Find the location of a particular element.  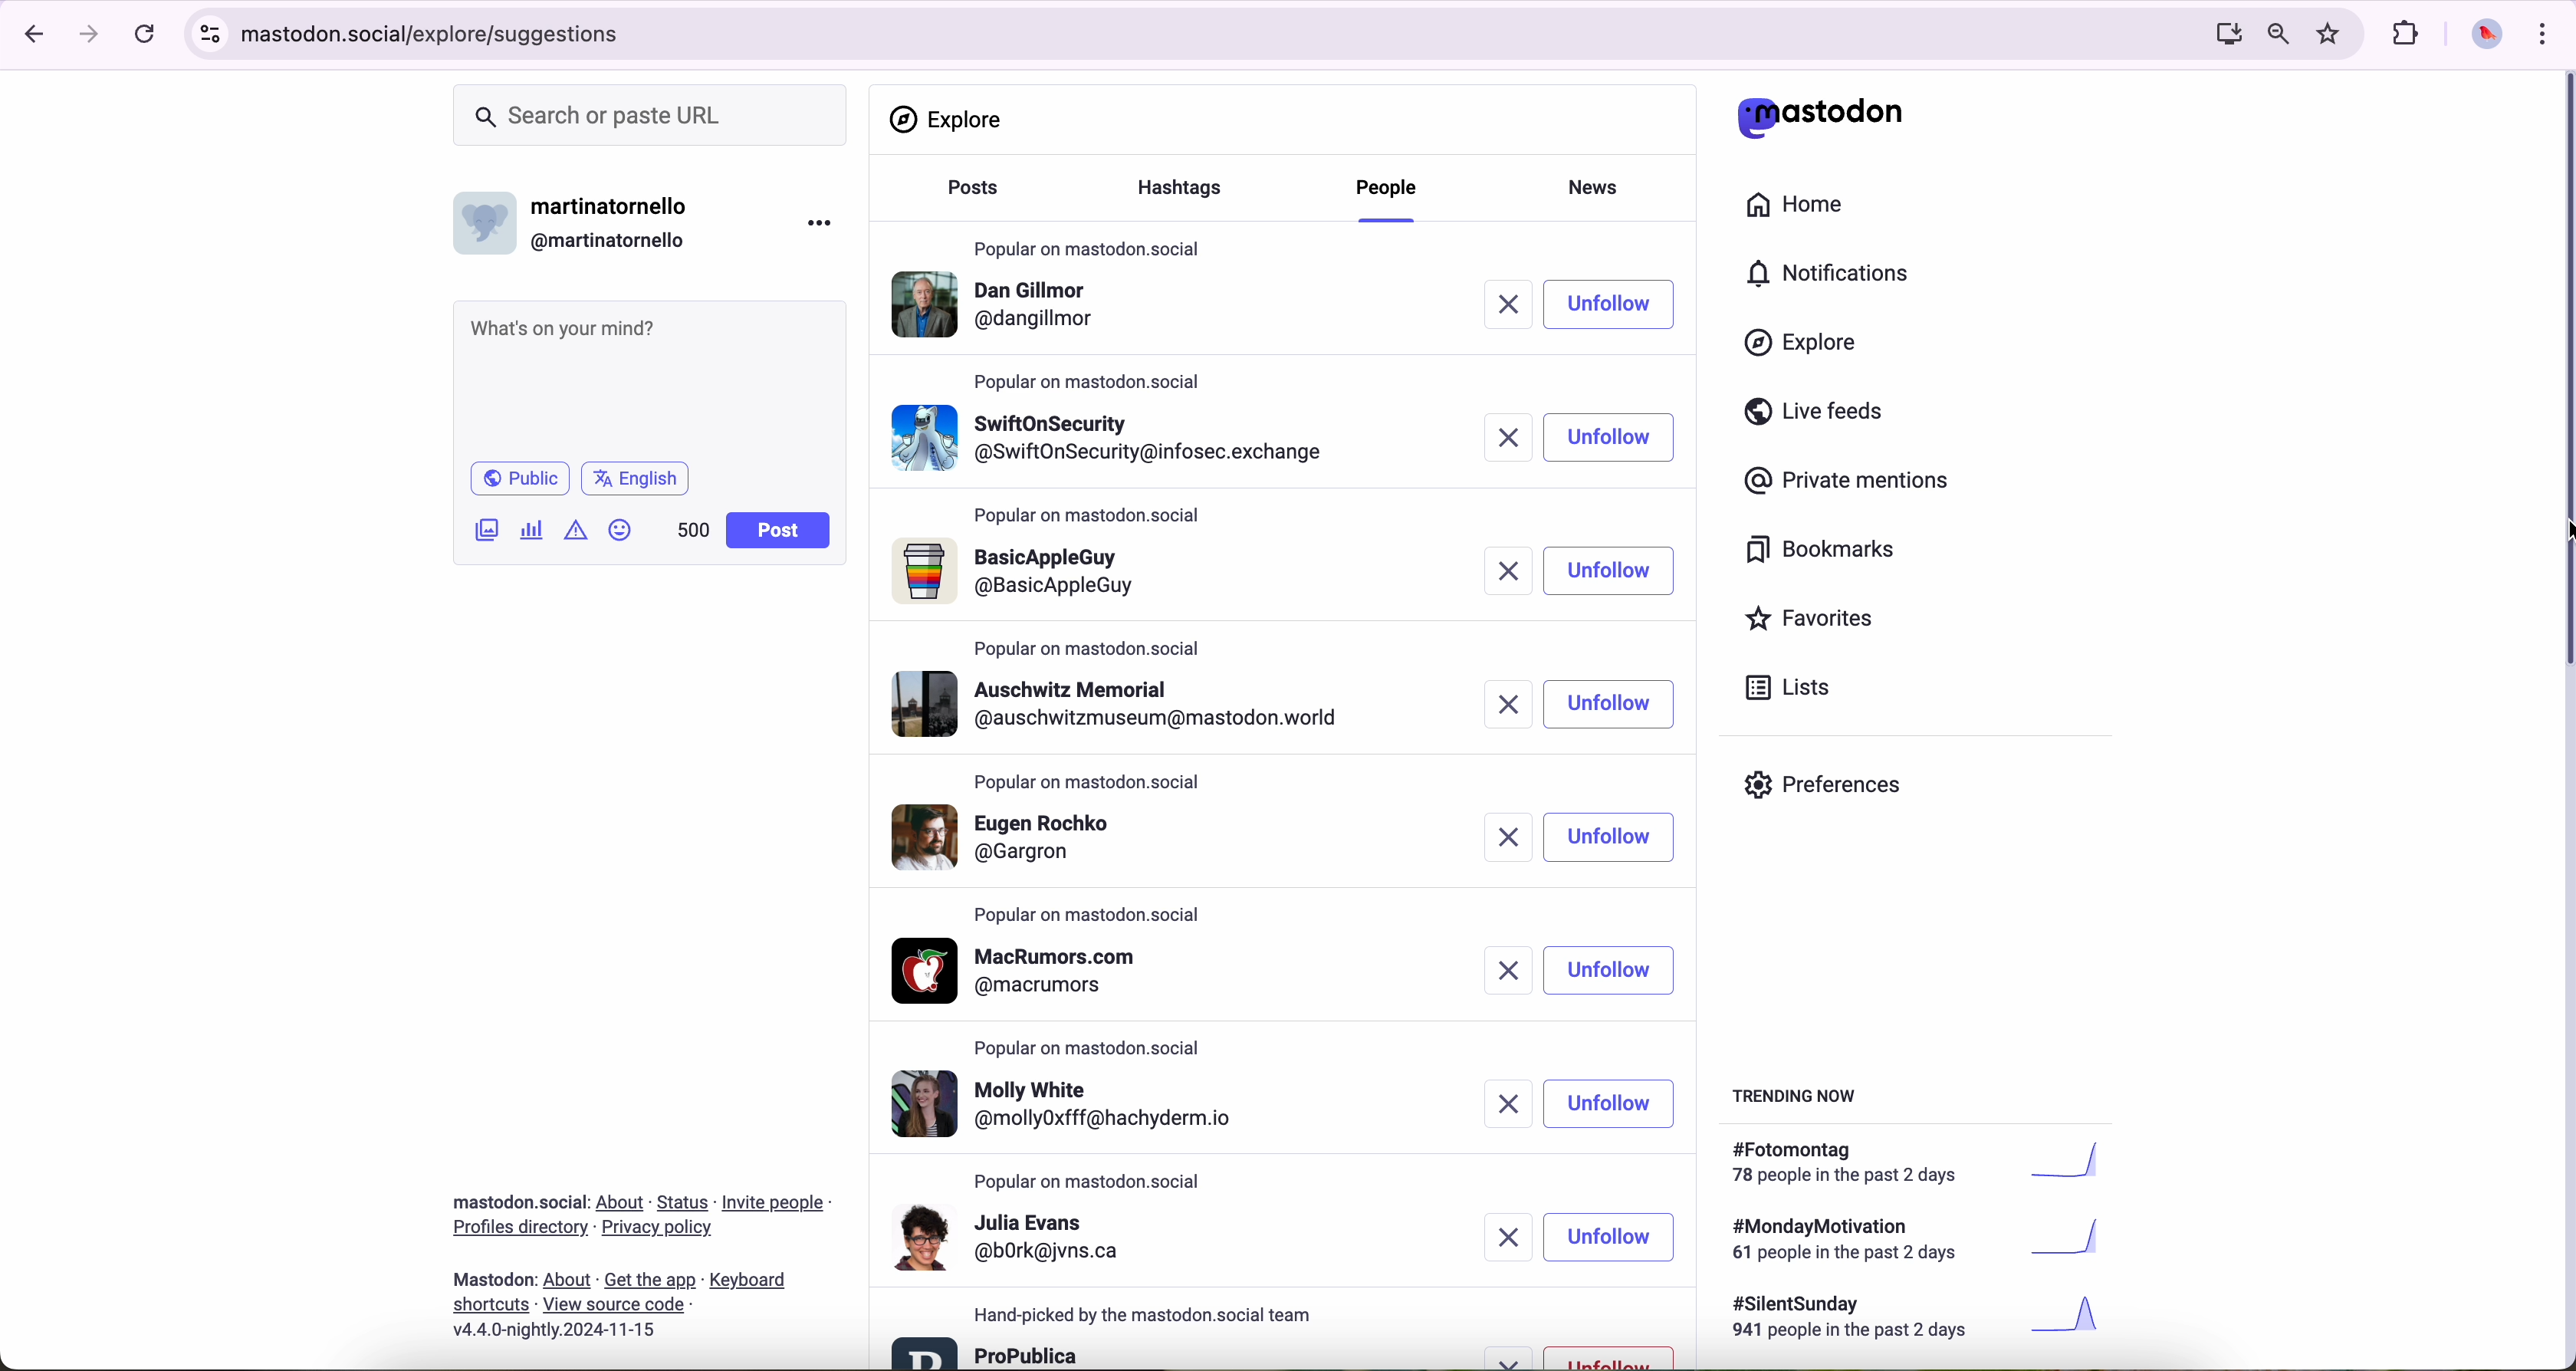

trending now is located at coordinates (1797, 1094).